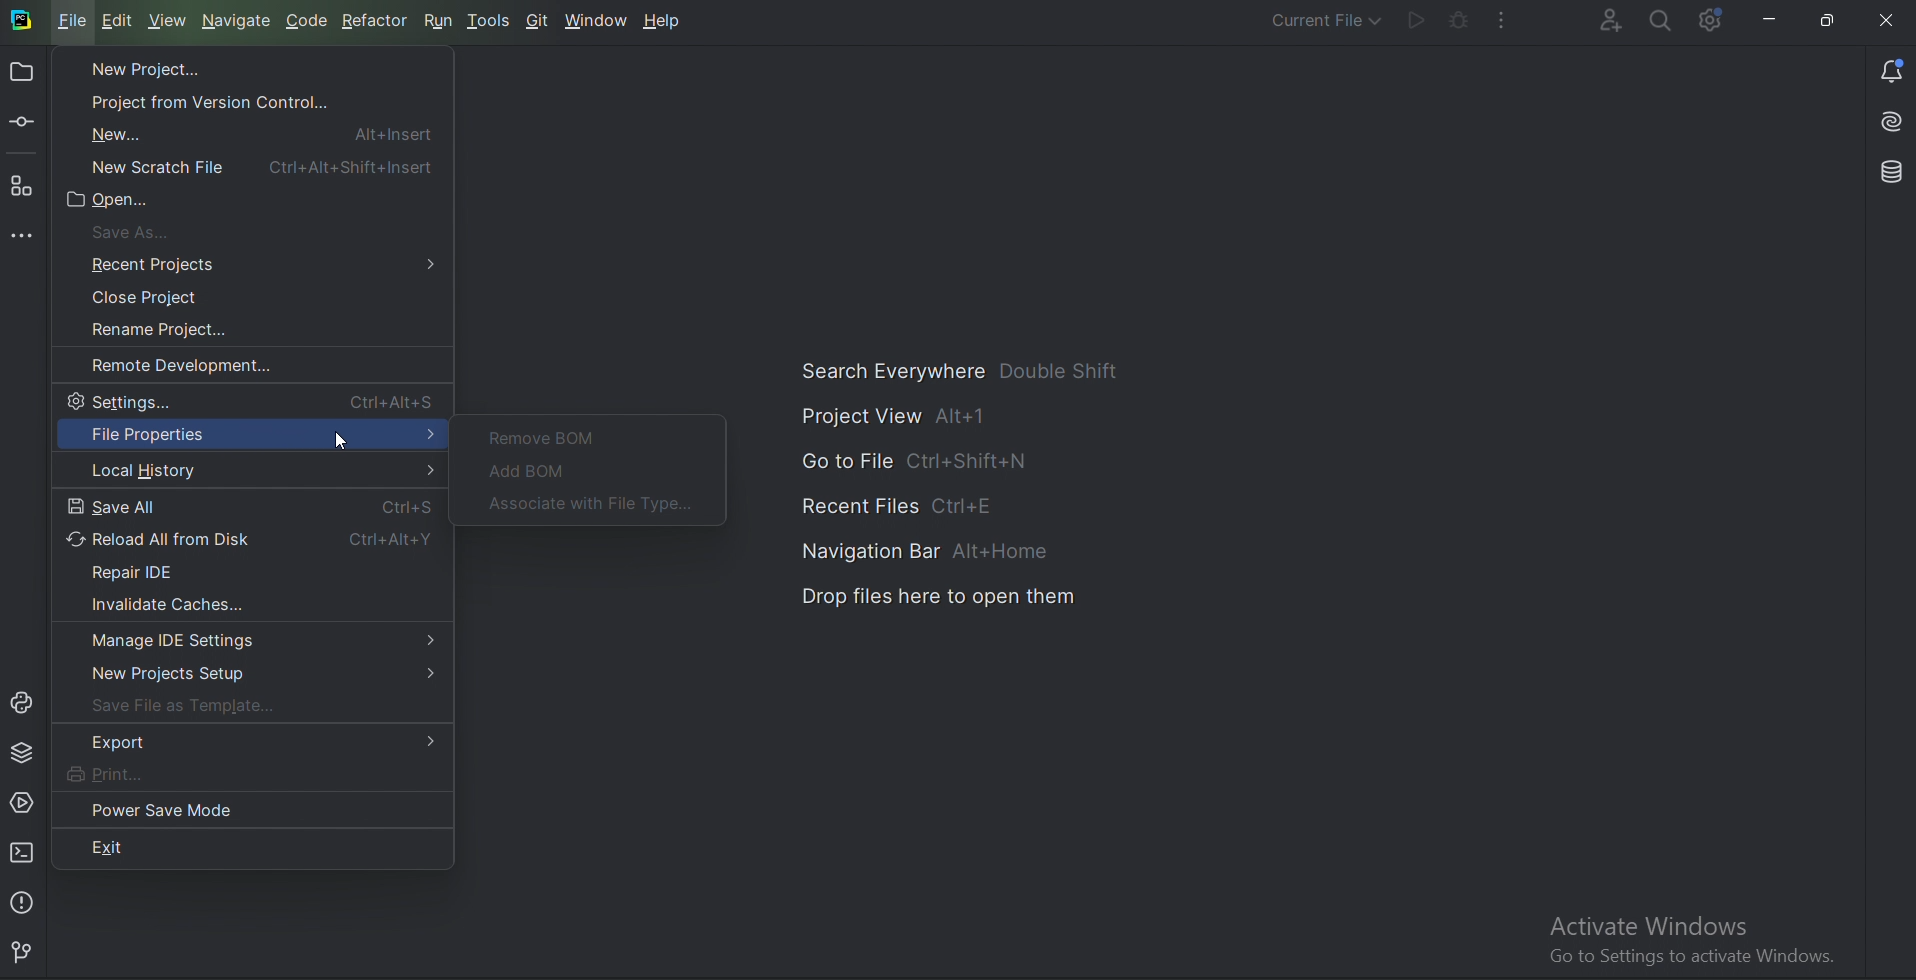 The image size is (1916, 980). I want to click on Services, so click(21, 802).